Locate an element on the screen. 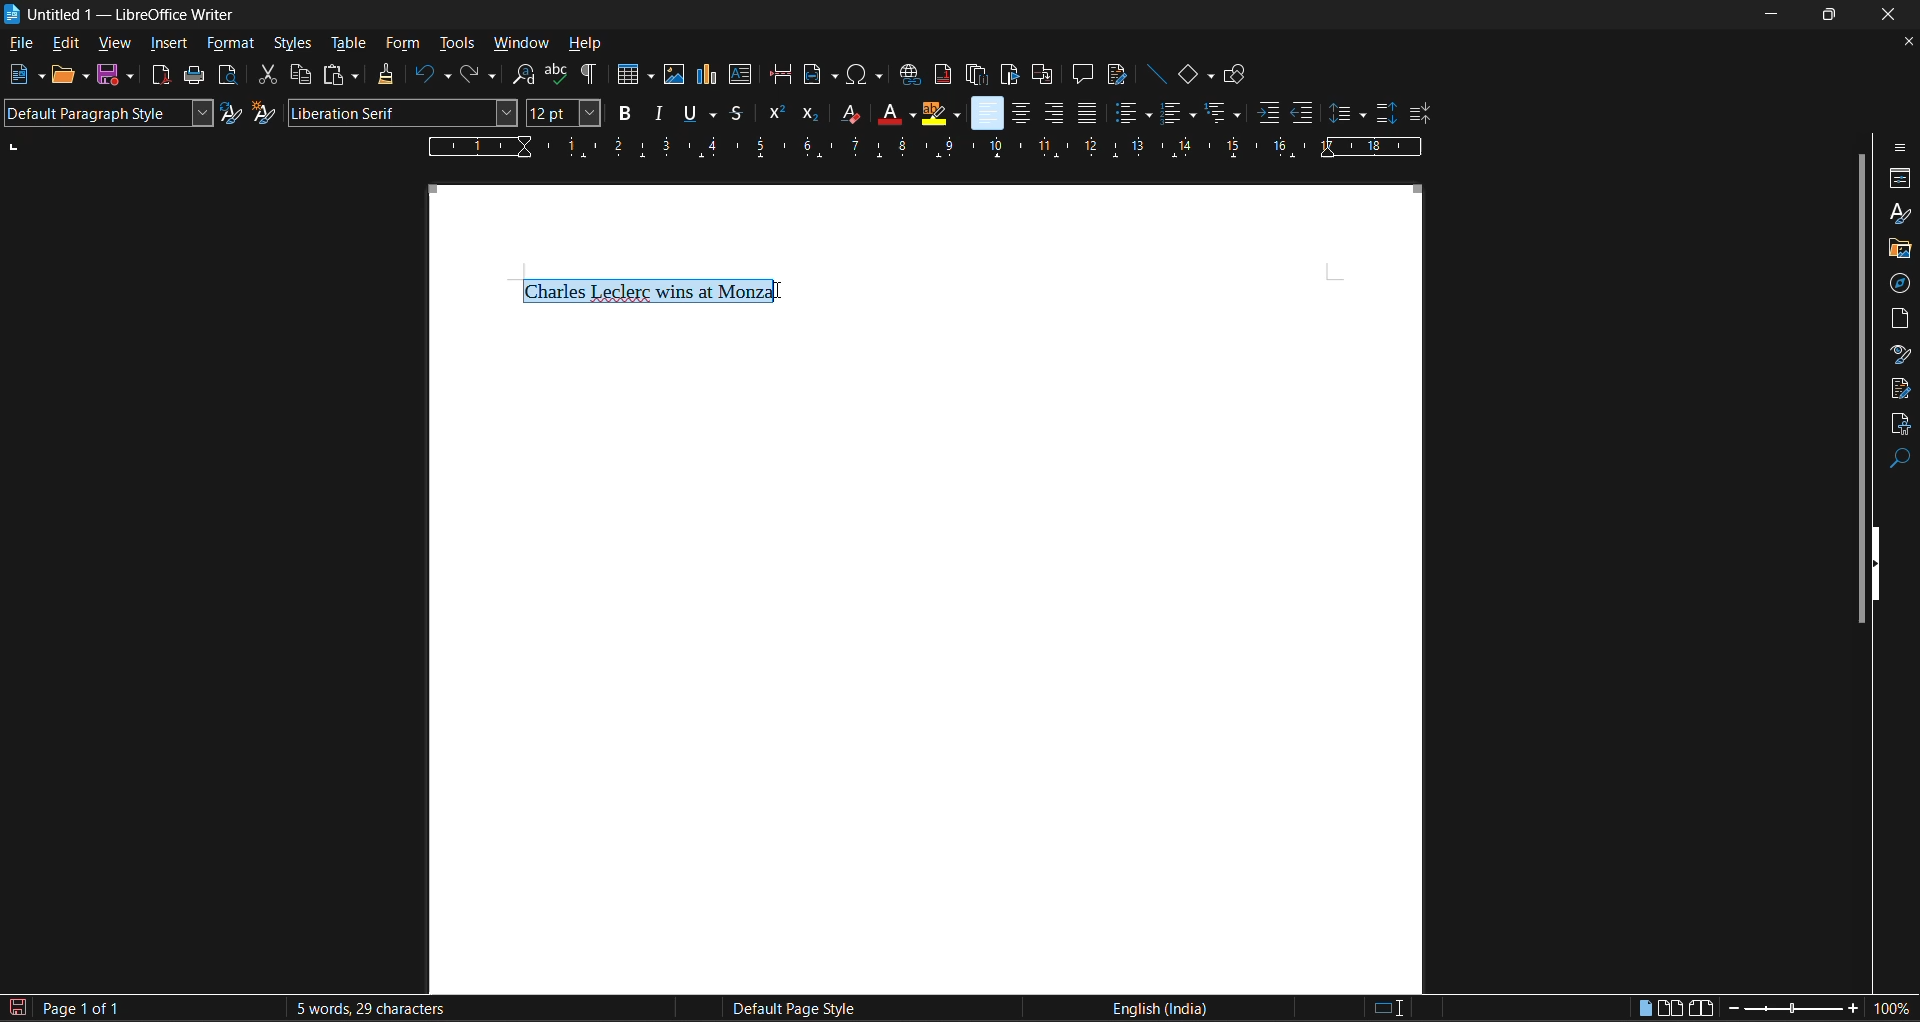  page is located at coordinates (1901, 316).